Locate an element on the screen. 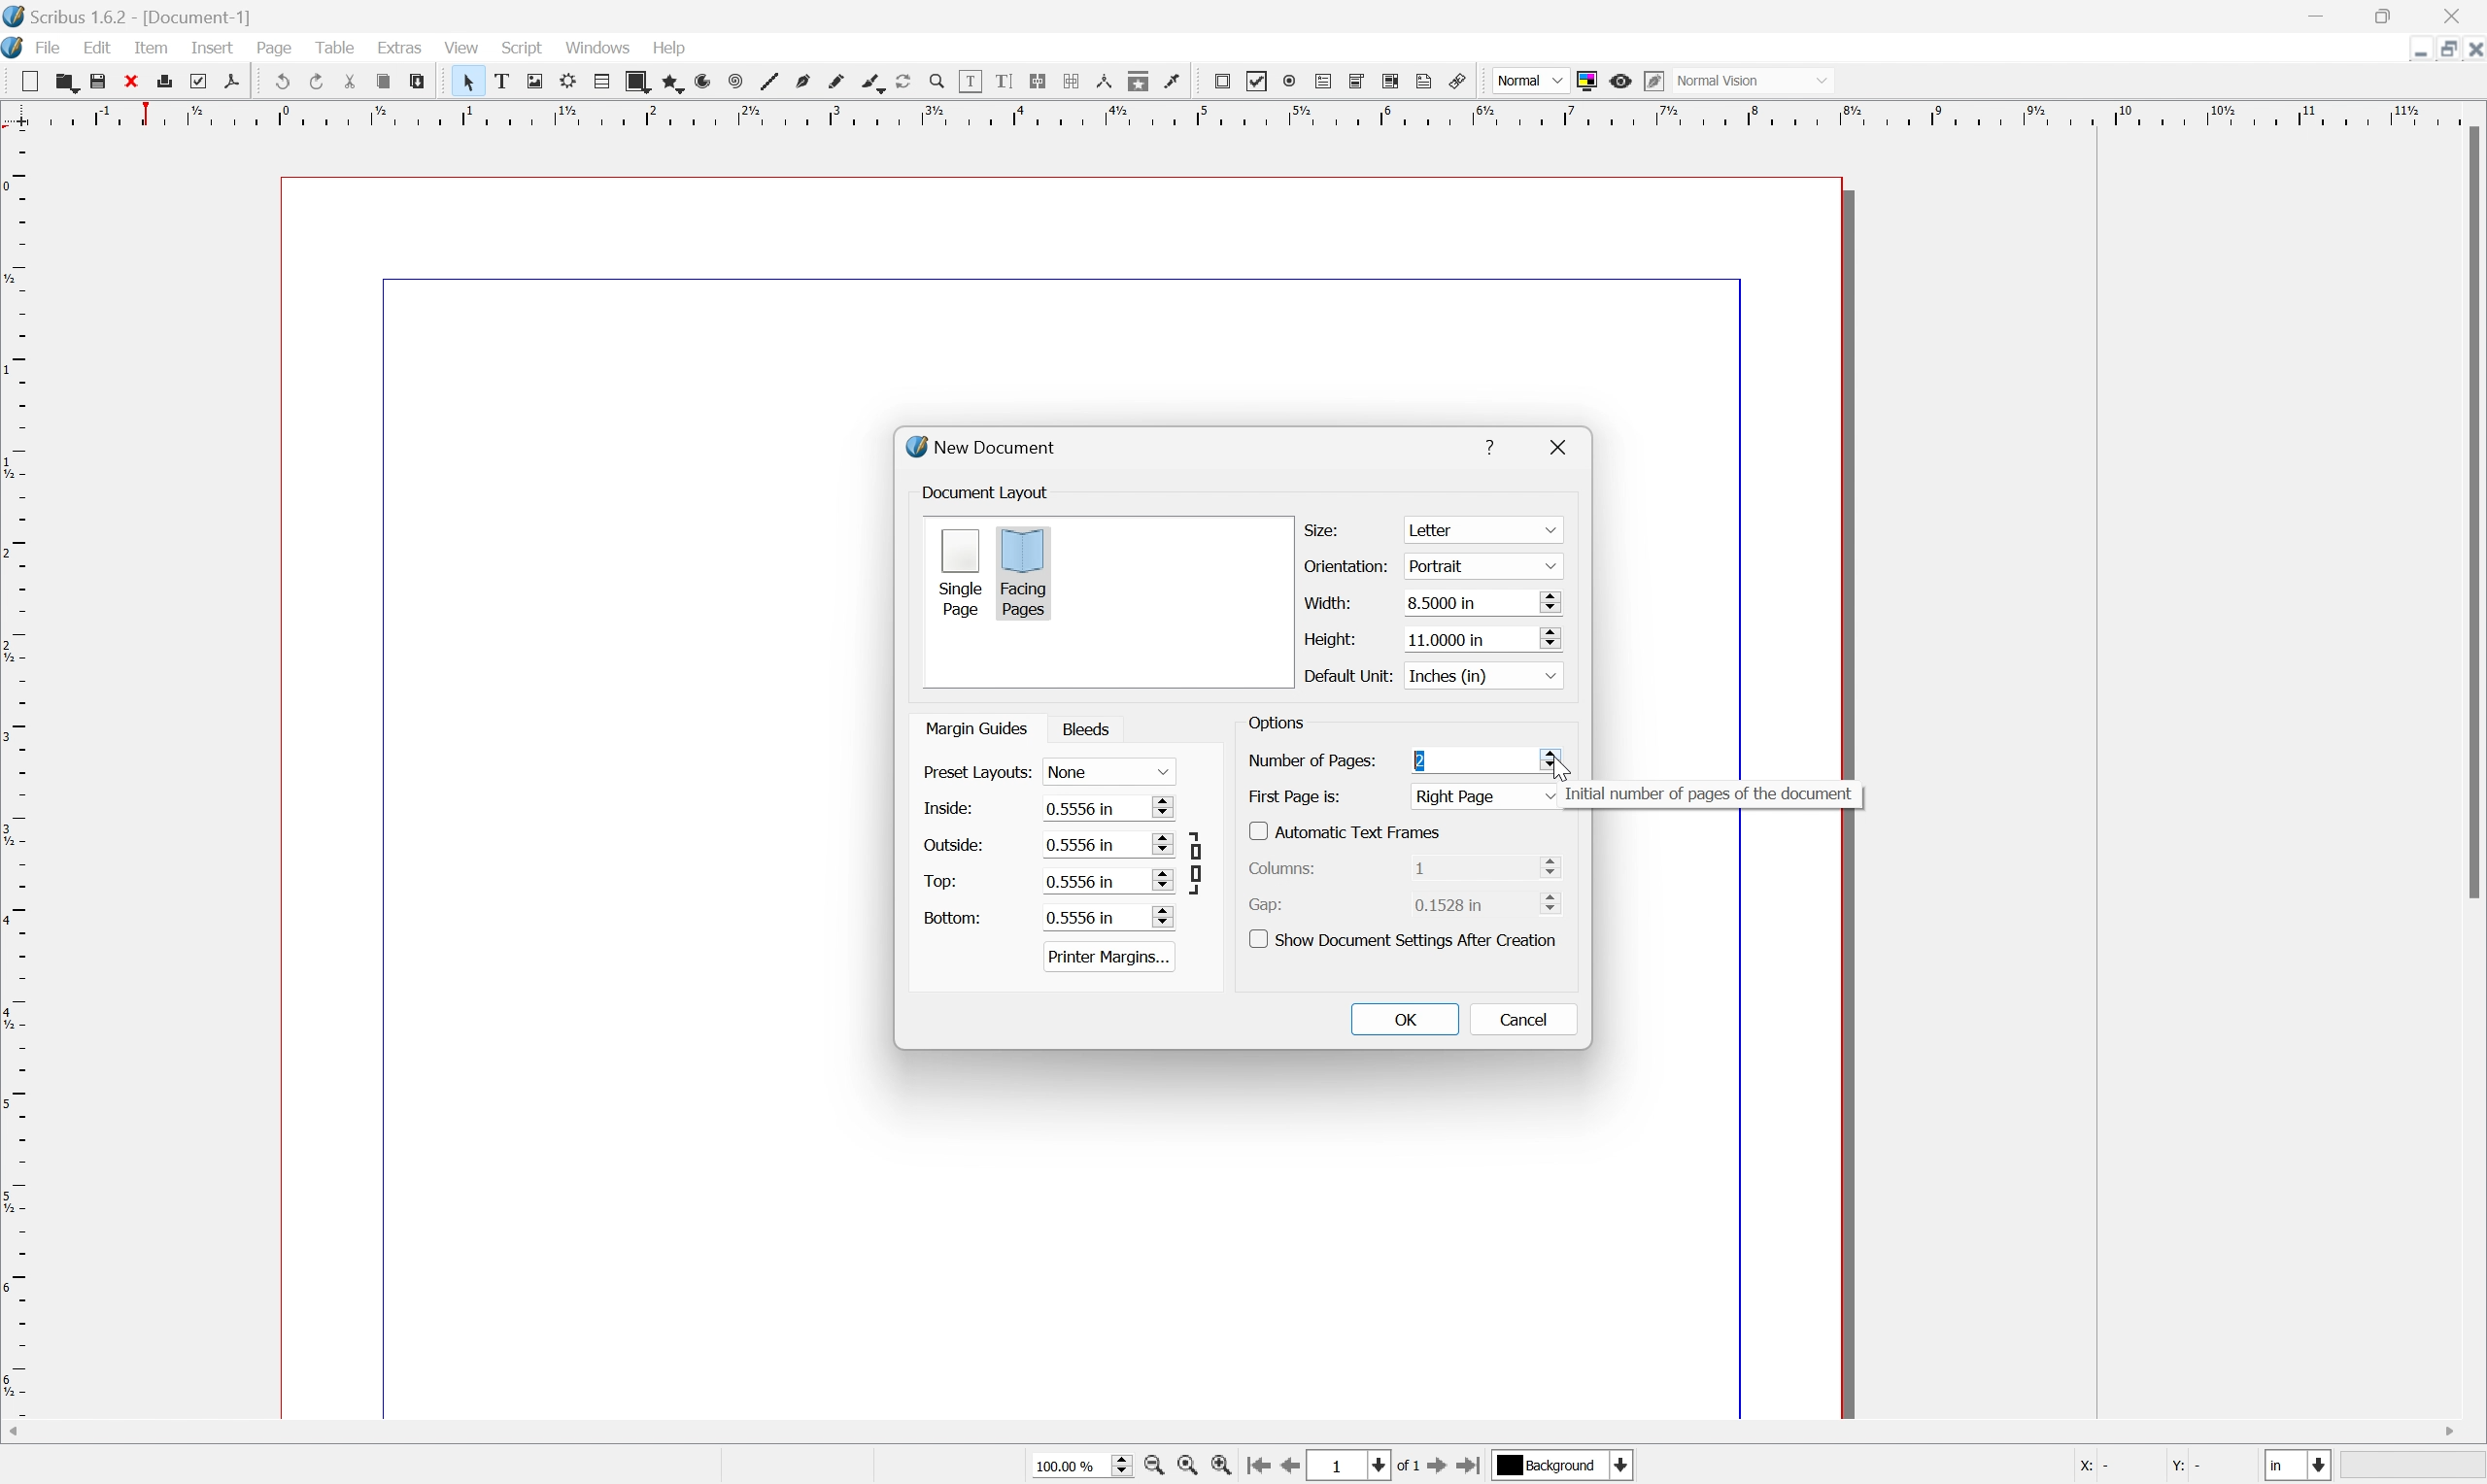  Copy is located at coordinates (388, 83).